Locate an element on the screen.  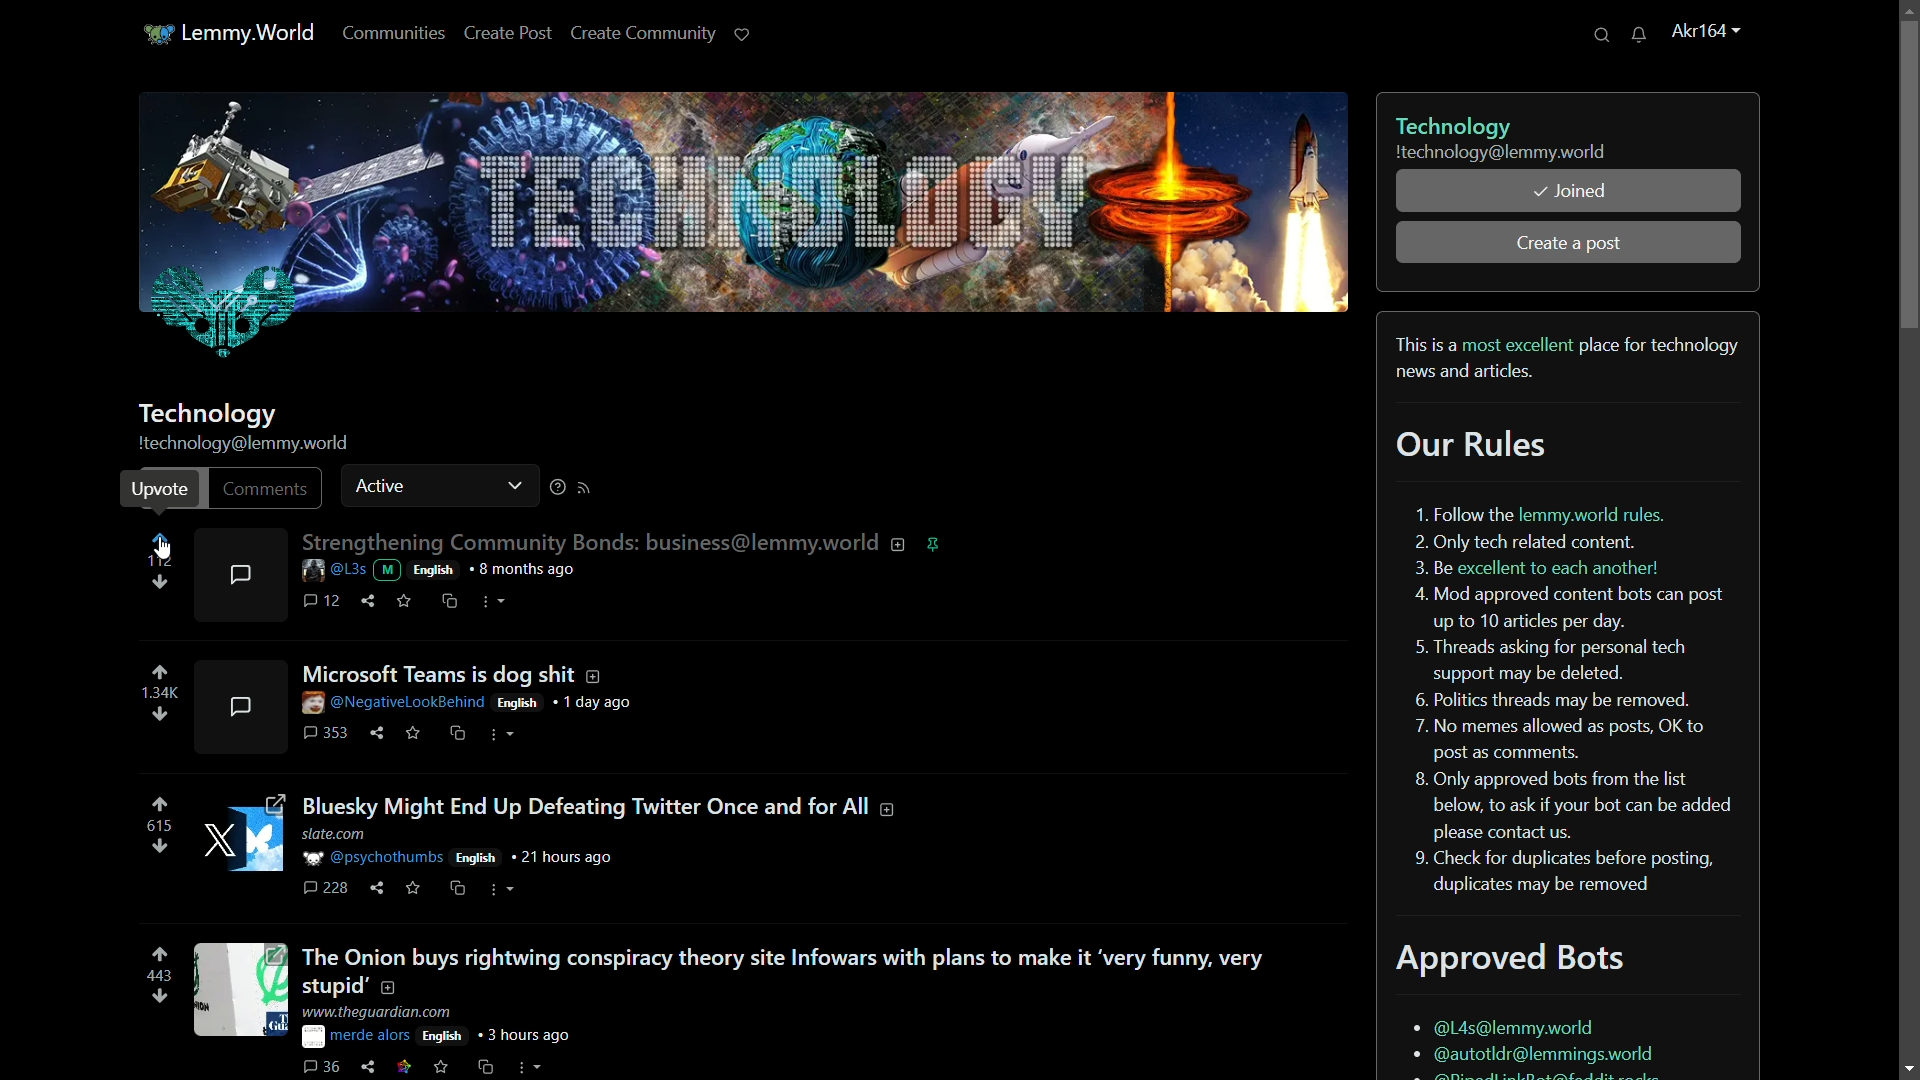
 is located at coordinates (238, 708).